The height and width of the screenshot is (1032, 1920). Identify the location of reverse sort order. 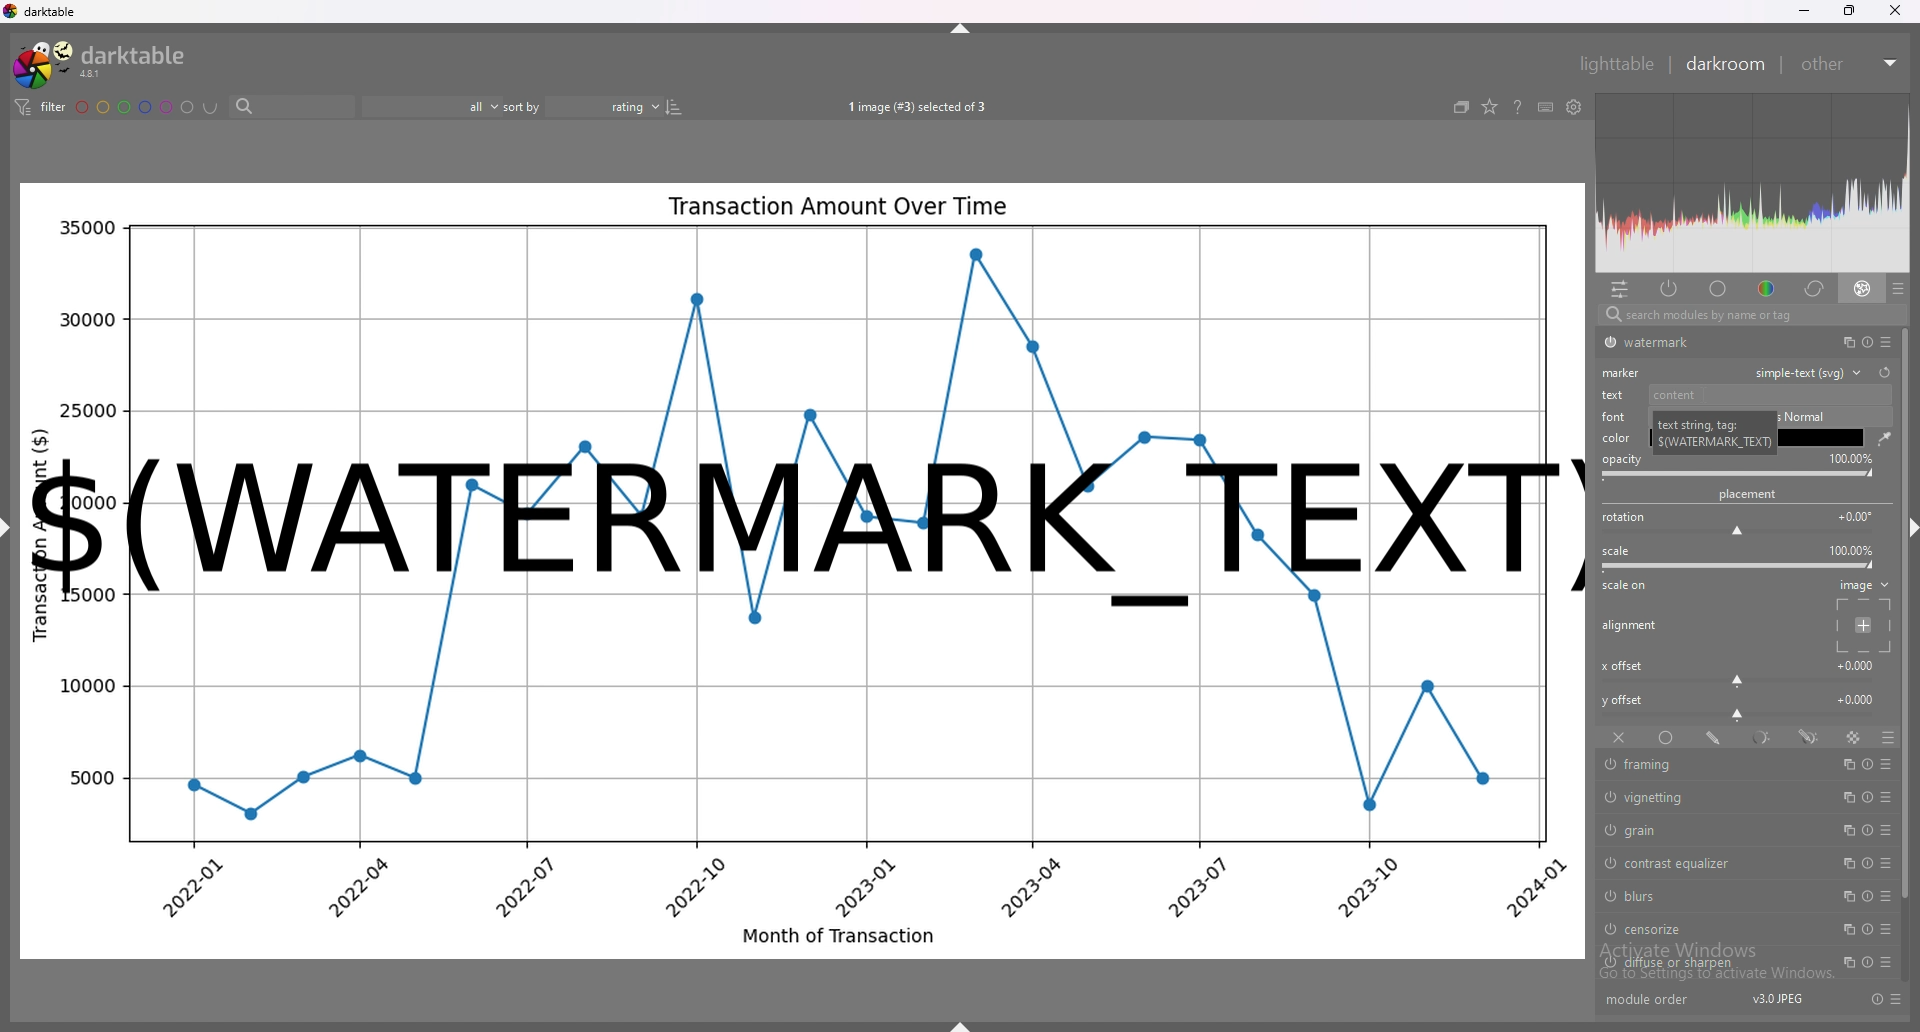
(673, 105).